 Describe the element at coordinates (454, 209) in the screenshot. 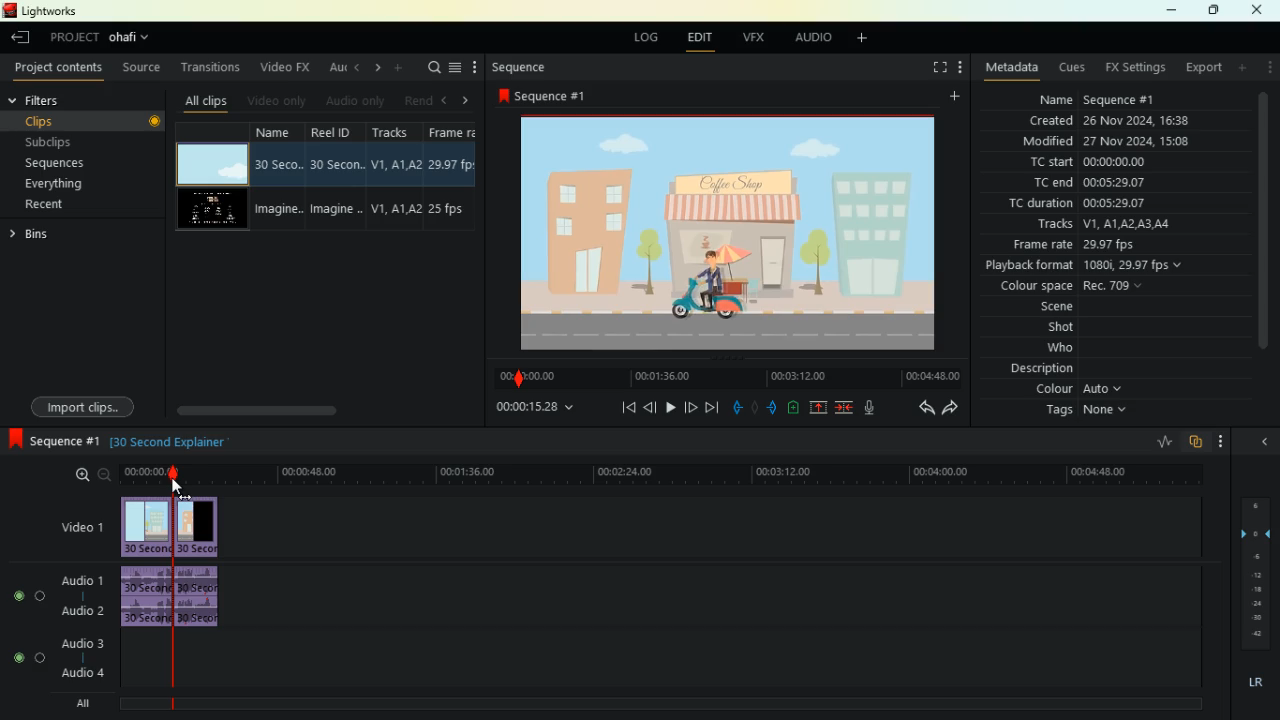

I see `25 fps` at that location.